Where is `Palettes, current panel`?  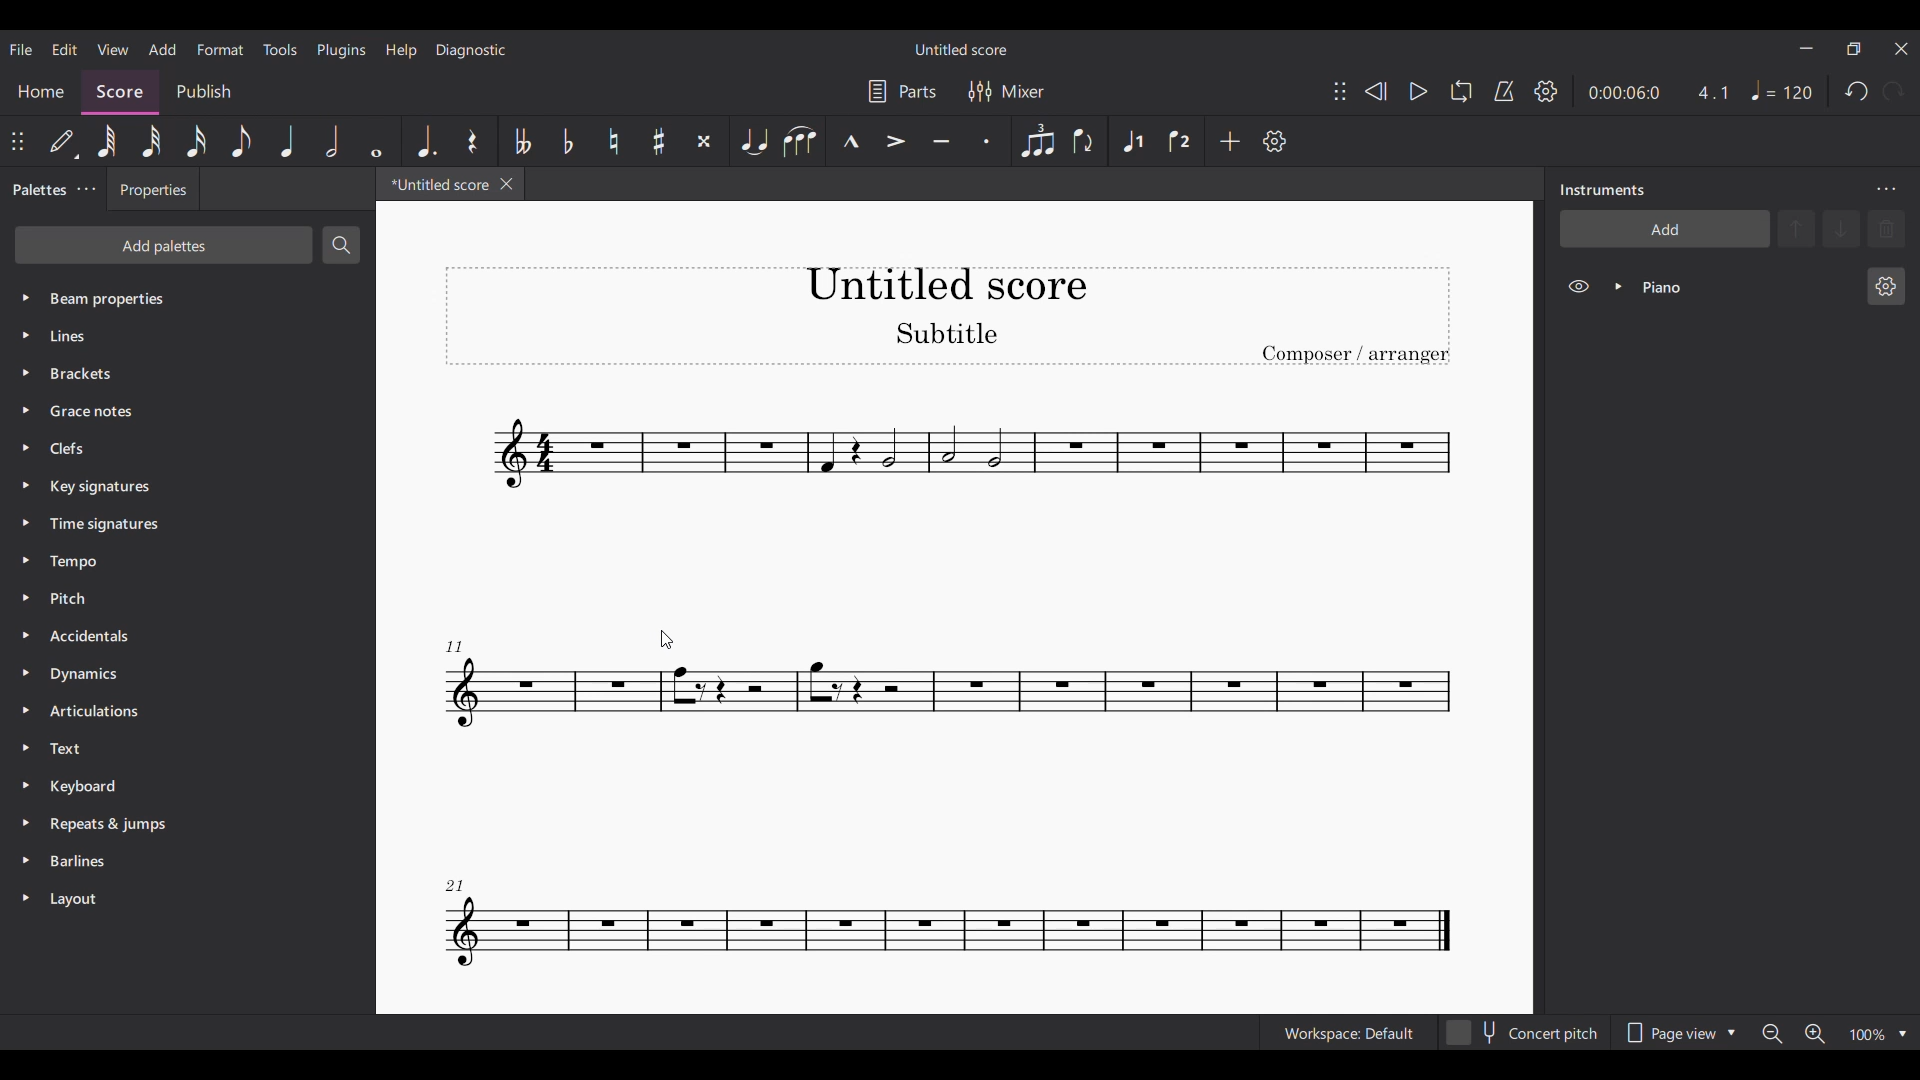
Palettes, current panel is located at coordinates (35, 192).